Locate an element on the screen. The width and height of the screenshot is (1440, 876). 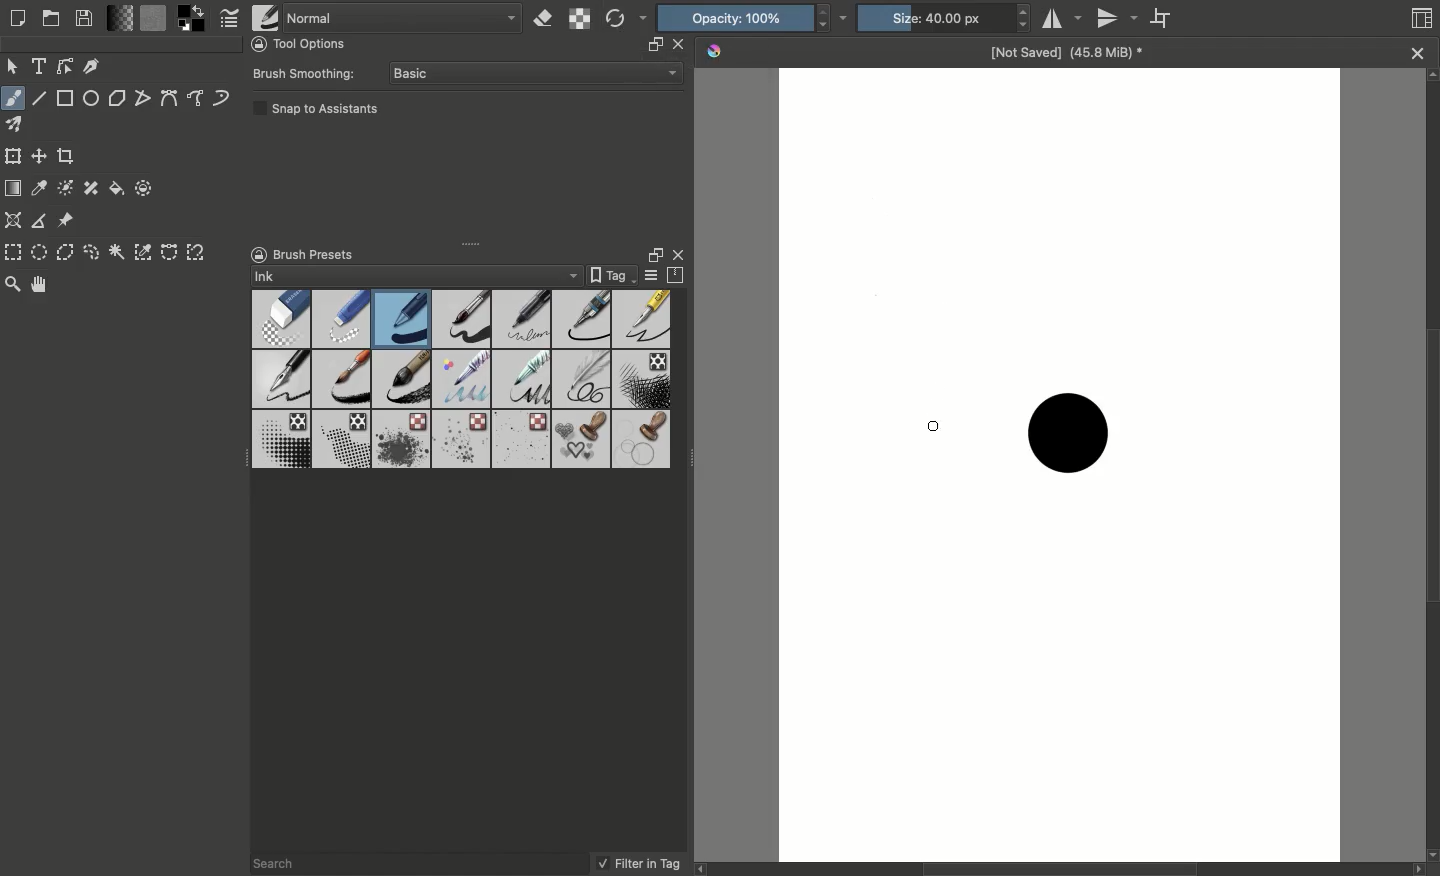
Wrap around mode is located at coordinates (1164, 17).